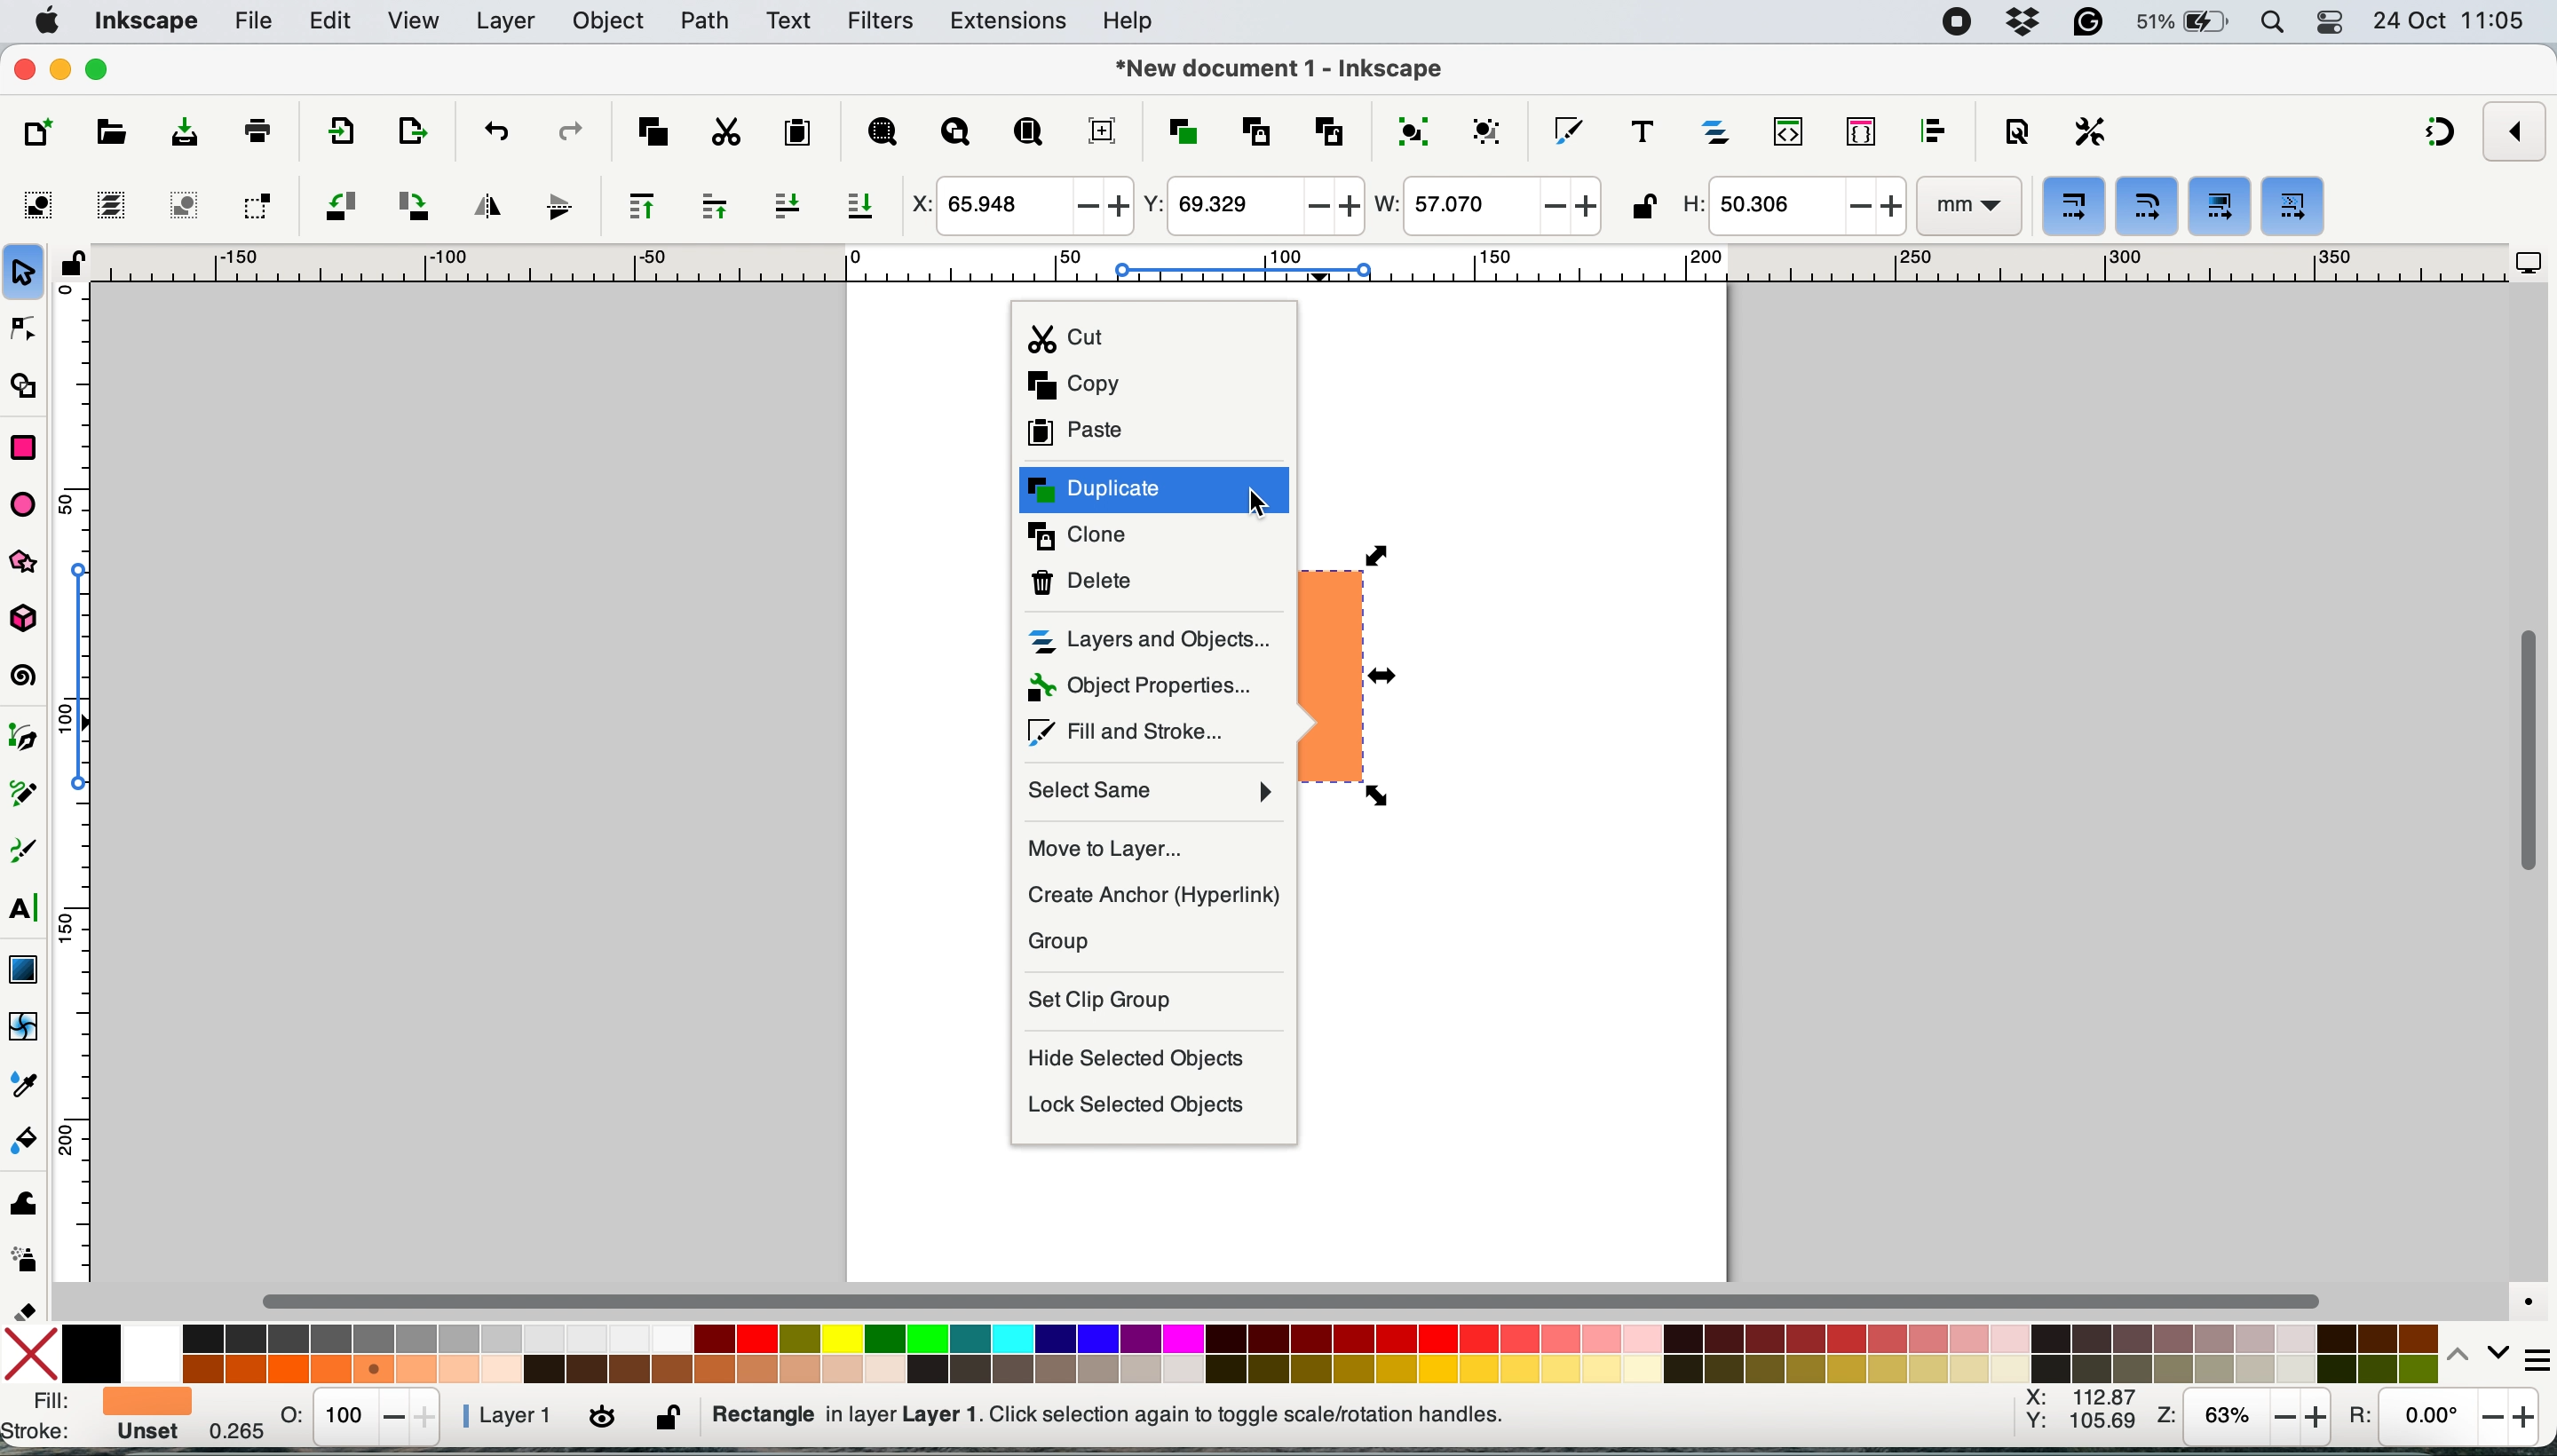  What do you see at coordinates (2526, 1355) in the screenshot?
I see `more settings` at bounding box center [2526, 1355].